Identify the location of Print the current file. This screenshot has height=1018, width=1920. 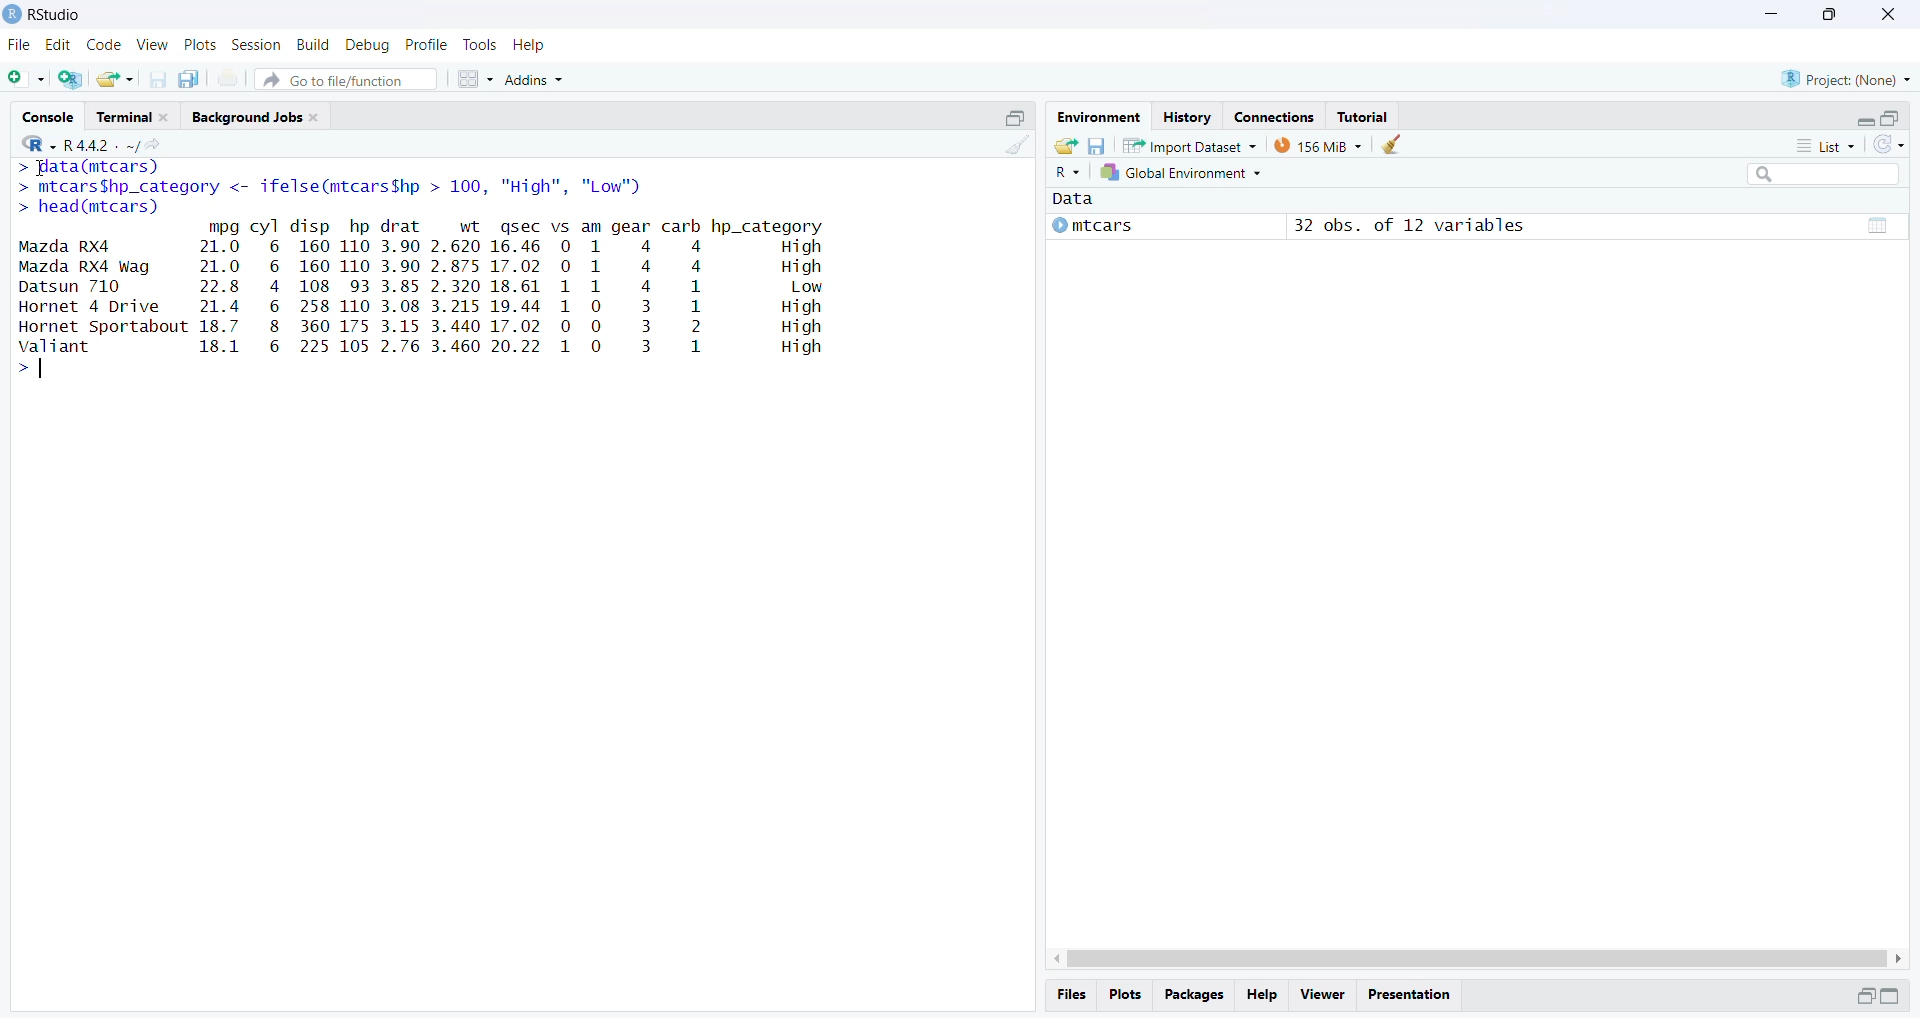
(229, 82).